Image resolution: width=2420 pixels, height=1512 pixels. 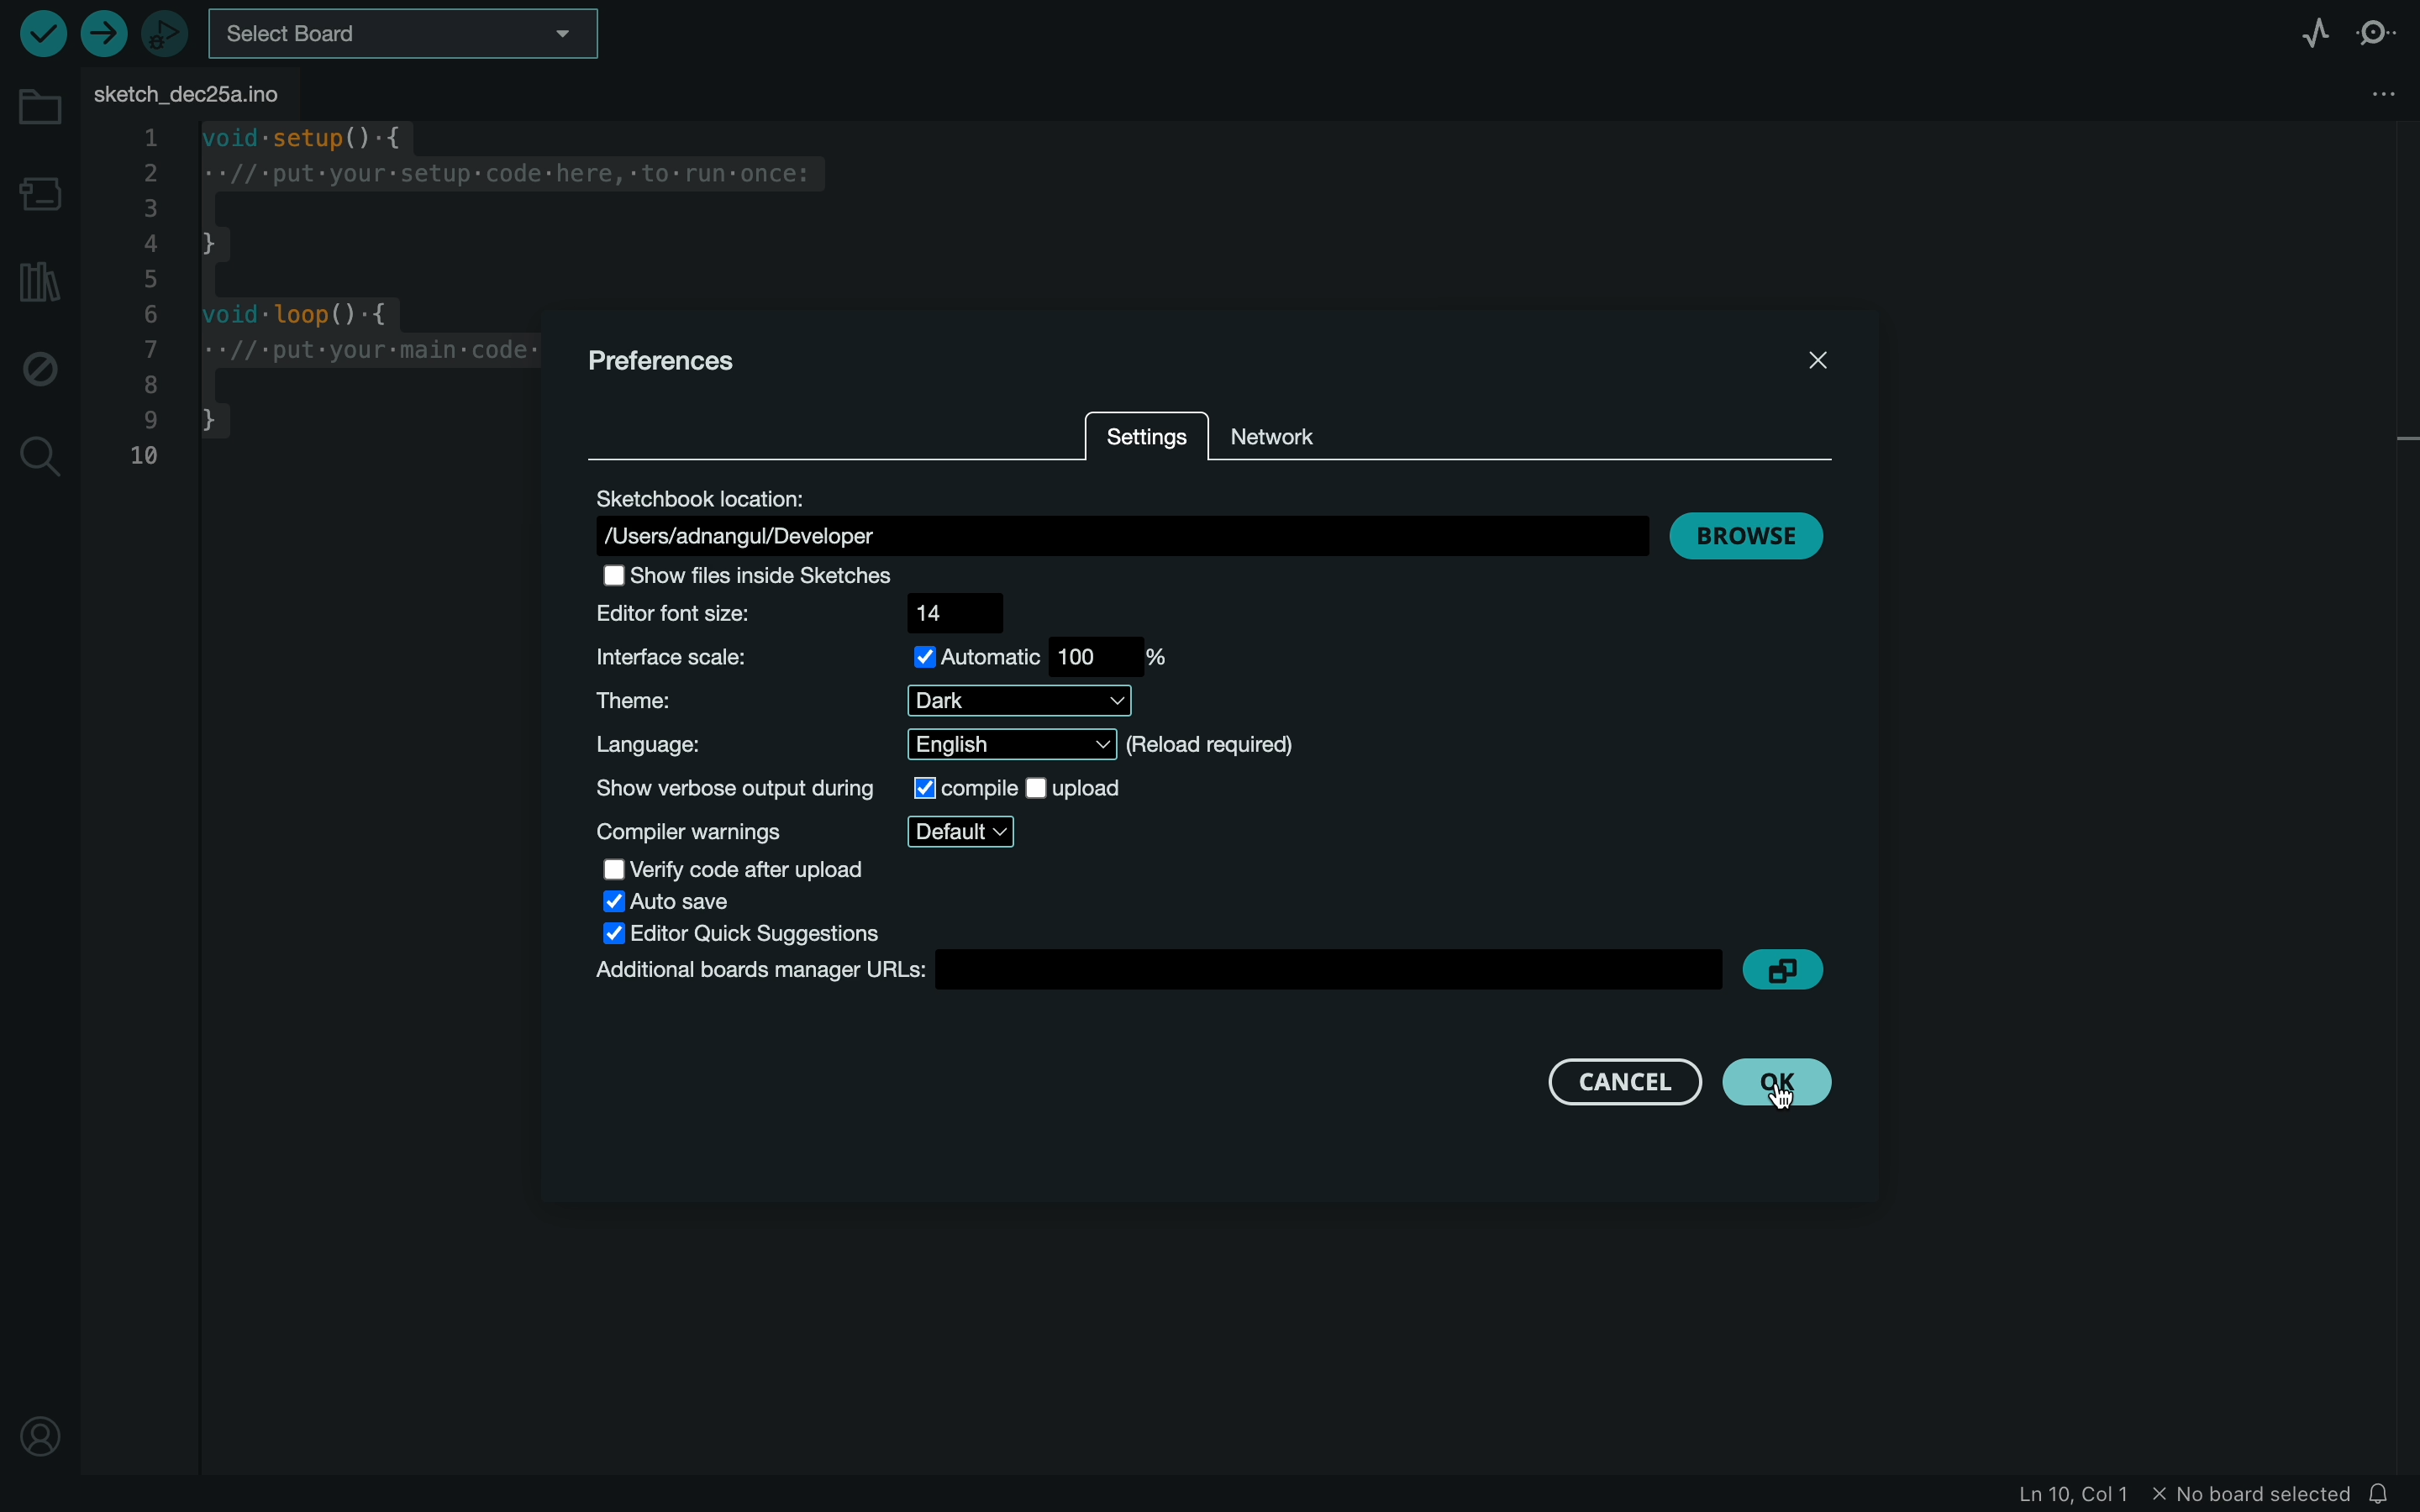 What do you see at coordinates (2313, 29) in the screenshot?
I see `serial  plotter` at bounding box center [2313, 29].